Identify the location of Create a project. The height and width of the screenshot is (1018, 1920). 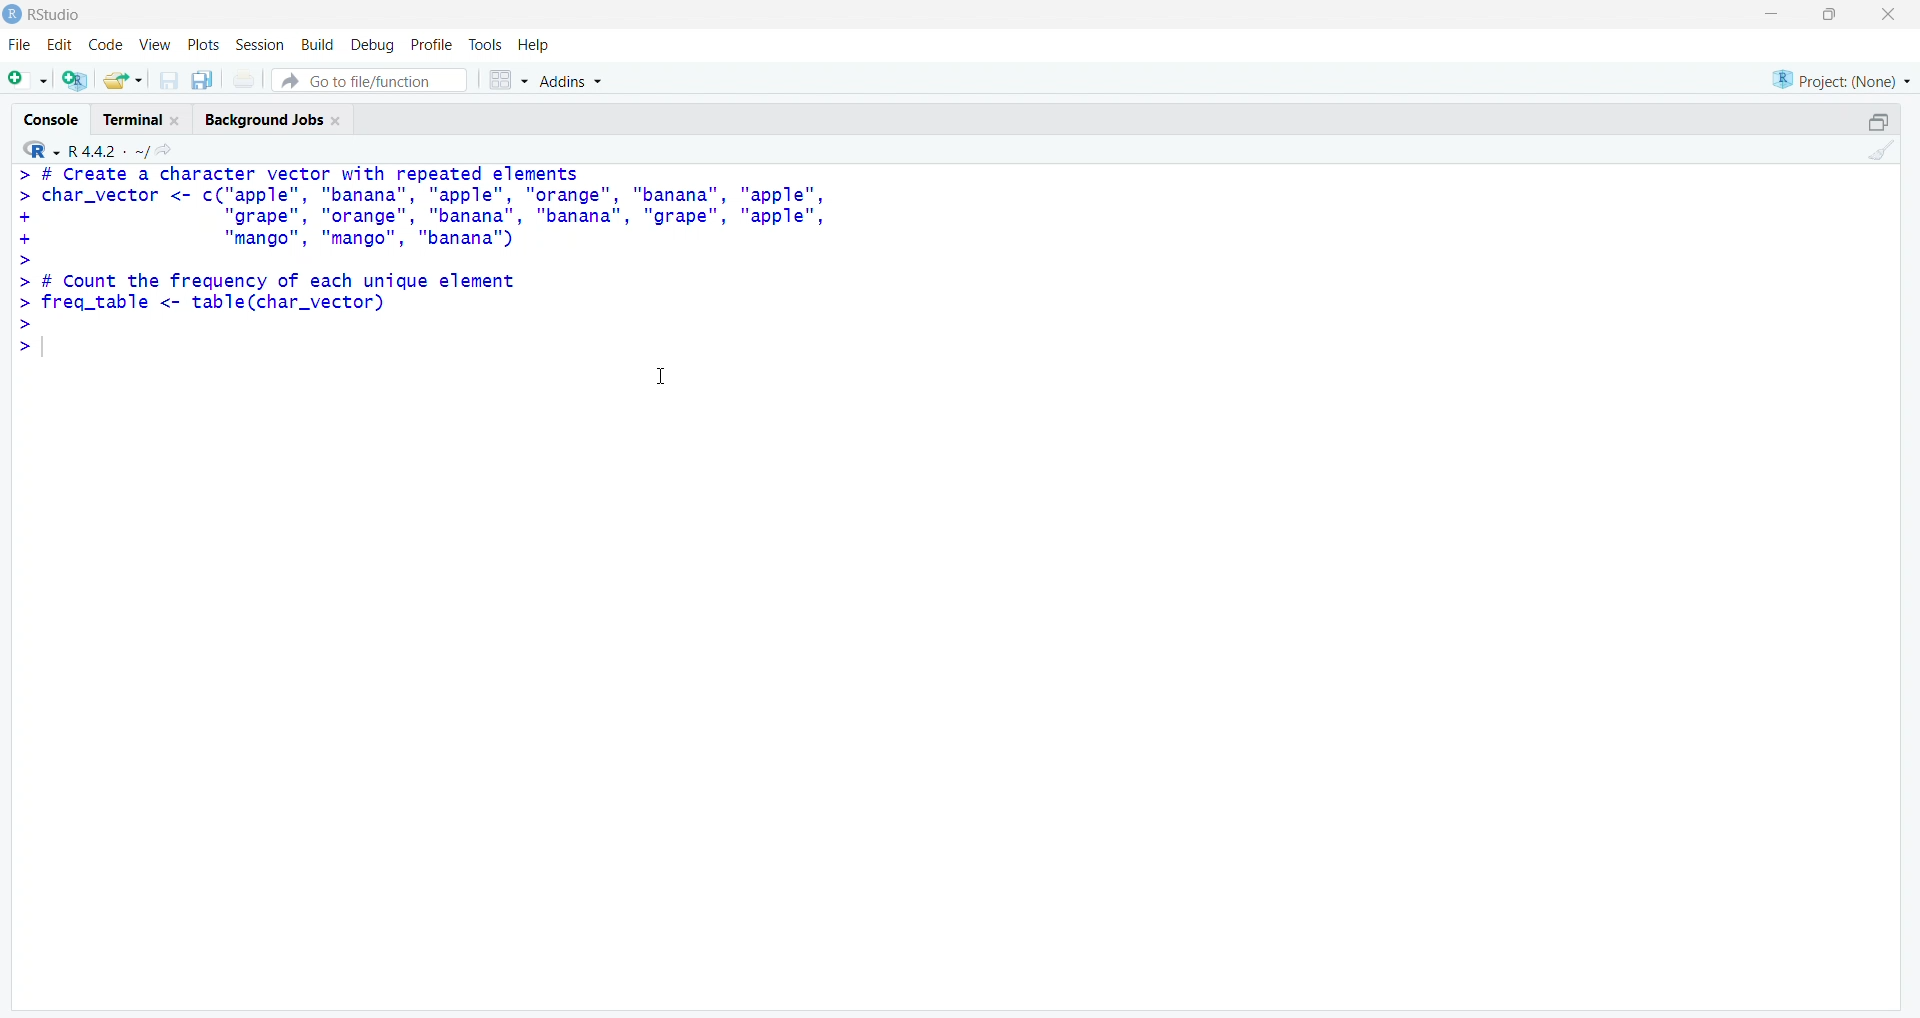
(75, 80).